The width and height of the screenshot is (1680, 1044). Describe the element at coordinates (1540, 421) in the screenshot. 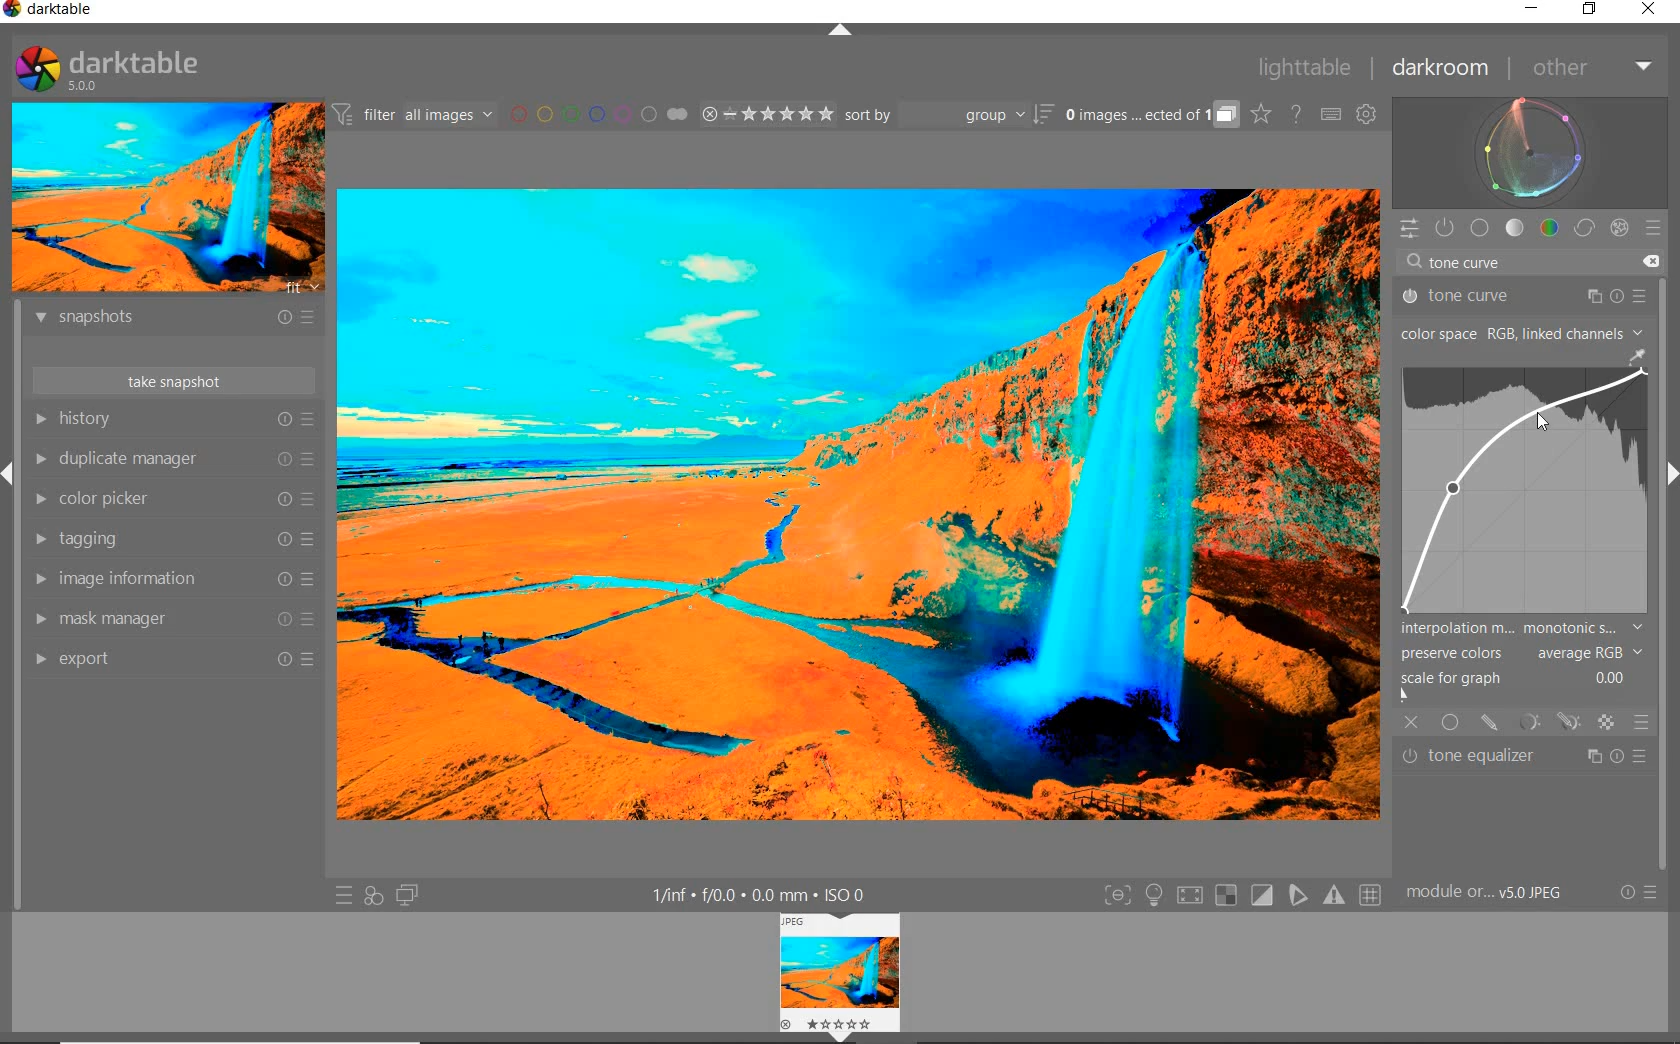

I see `CURSOR` at that location.